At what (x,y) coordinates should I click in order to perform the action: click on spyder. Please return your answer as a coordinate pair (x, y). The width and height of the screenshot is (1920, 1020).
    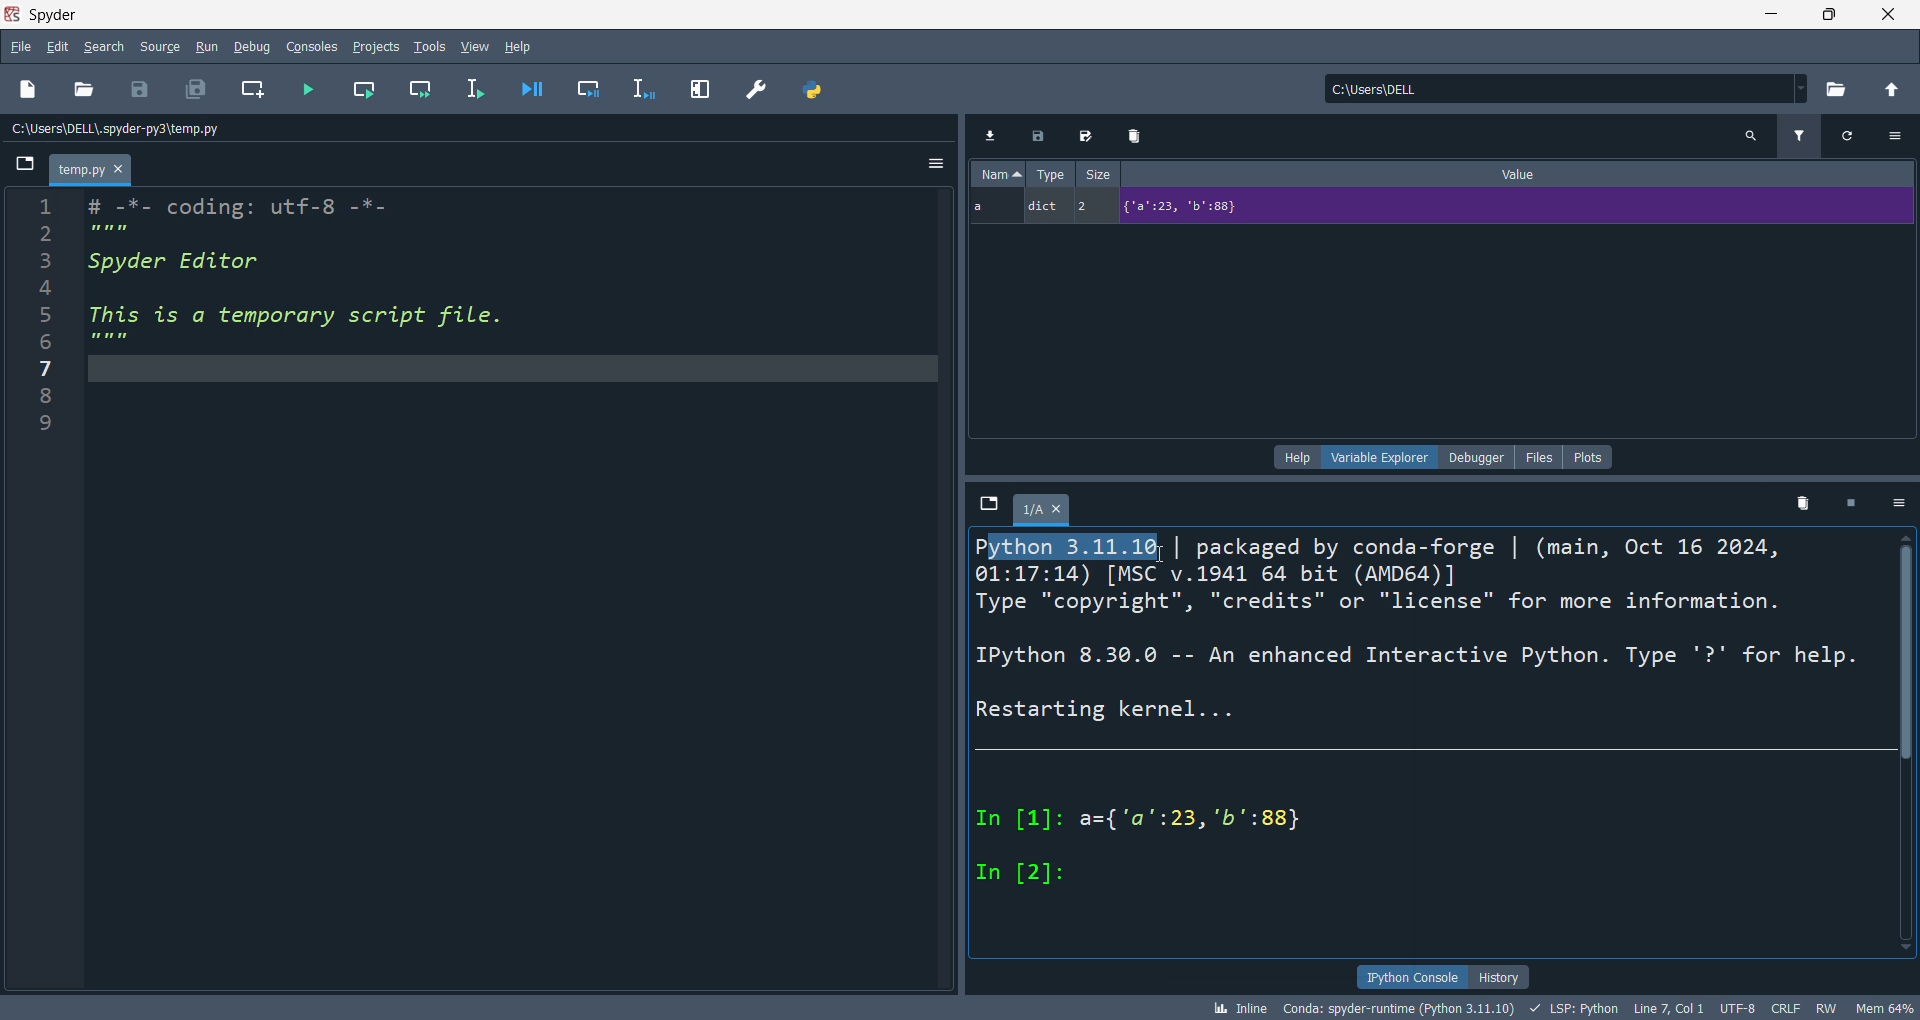
    Looking at the image, I should click on (59, 13).